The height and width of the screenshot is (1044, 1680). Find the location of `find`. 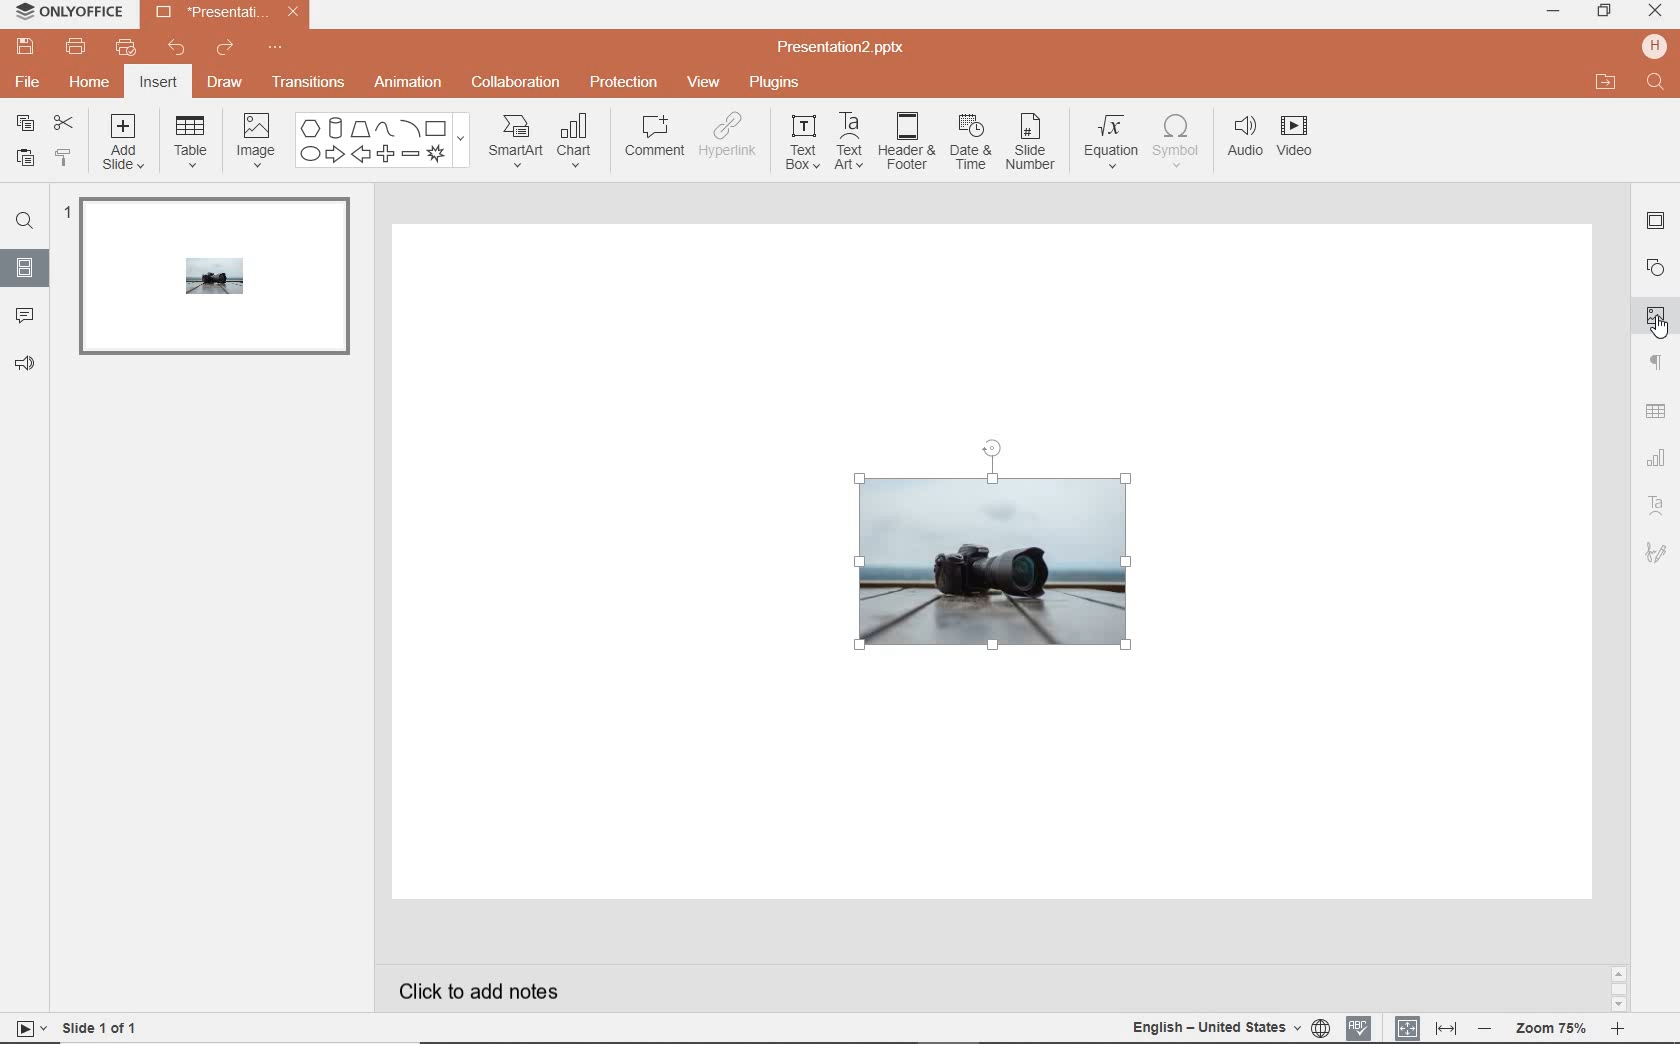

find is located at coordinates (25, 219).